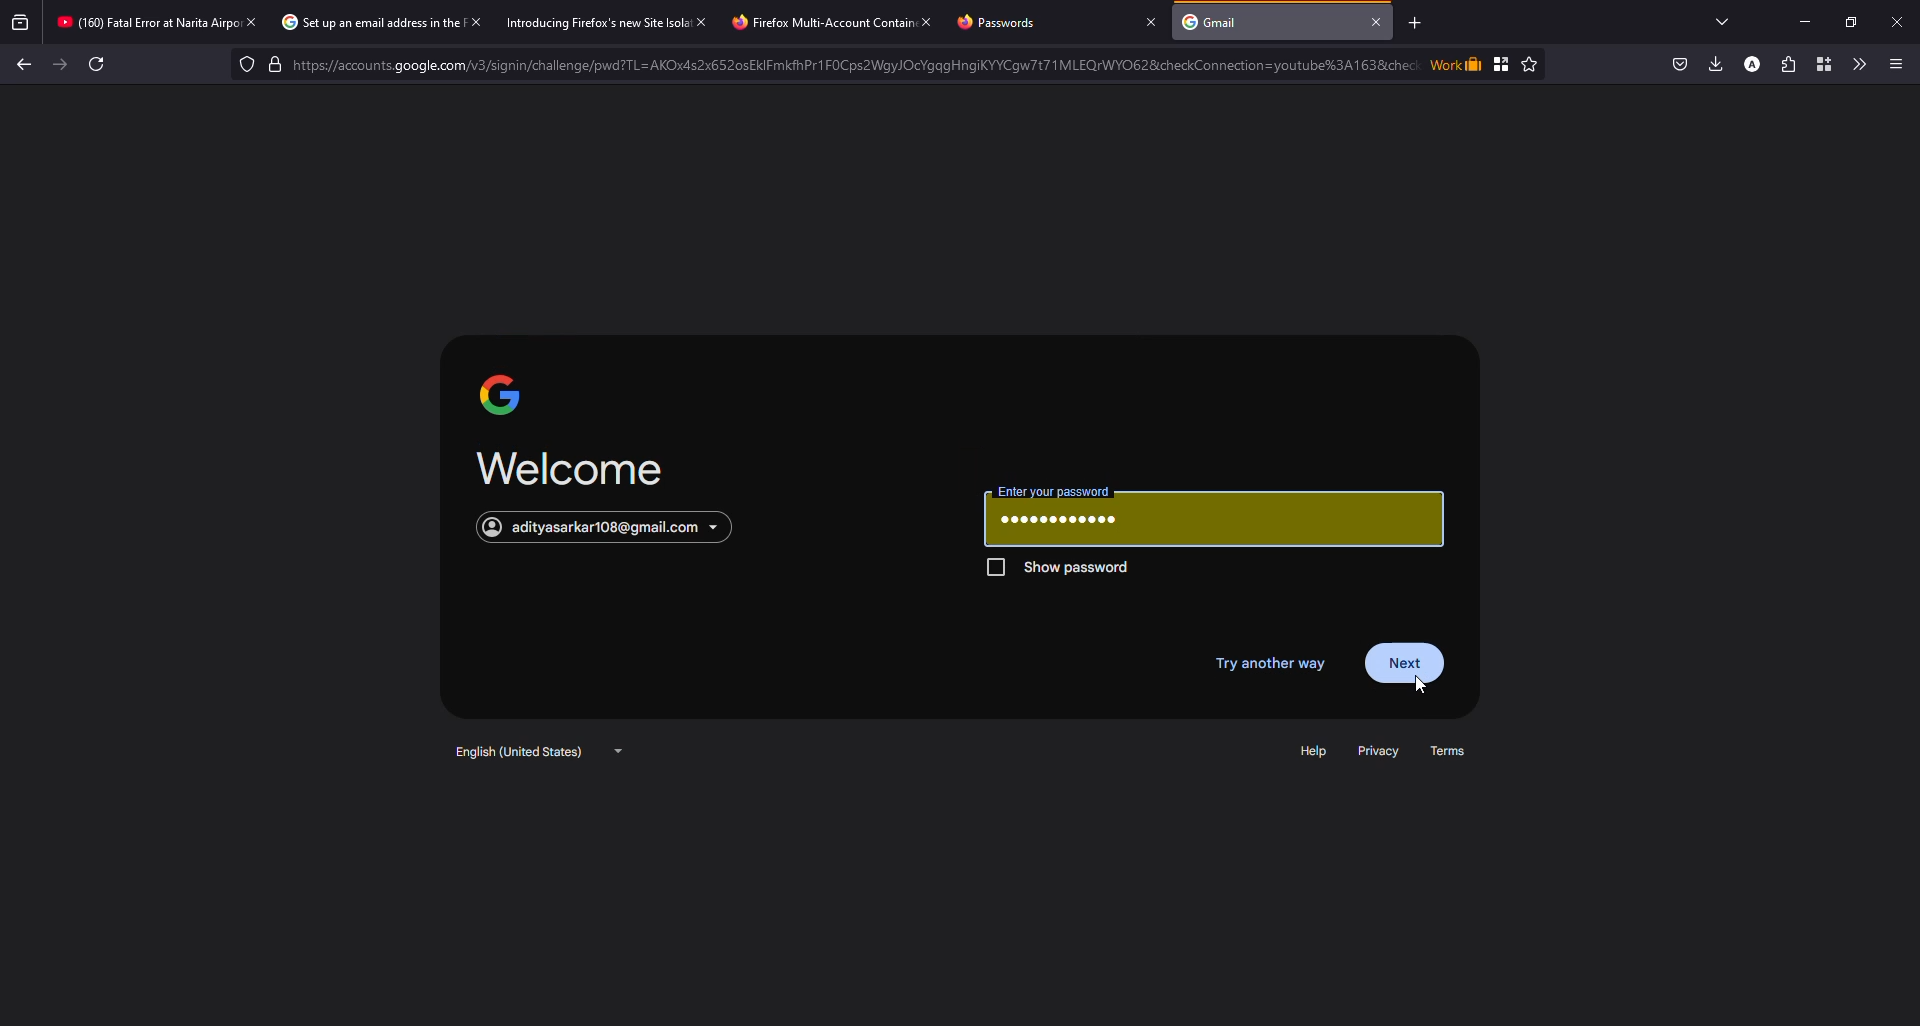  What do you see at coordinates (1147, 21) in the screenshot?
I see `close` at bounding box center [1147, 21].